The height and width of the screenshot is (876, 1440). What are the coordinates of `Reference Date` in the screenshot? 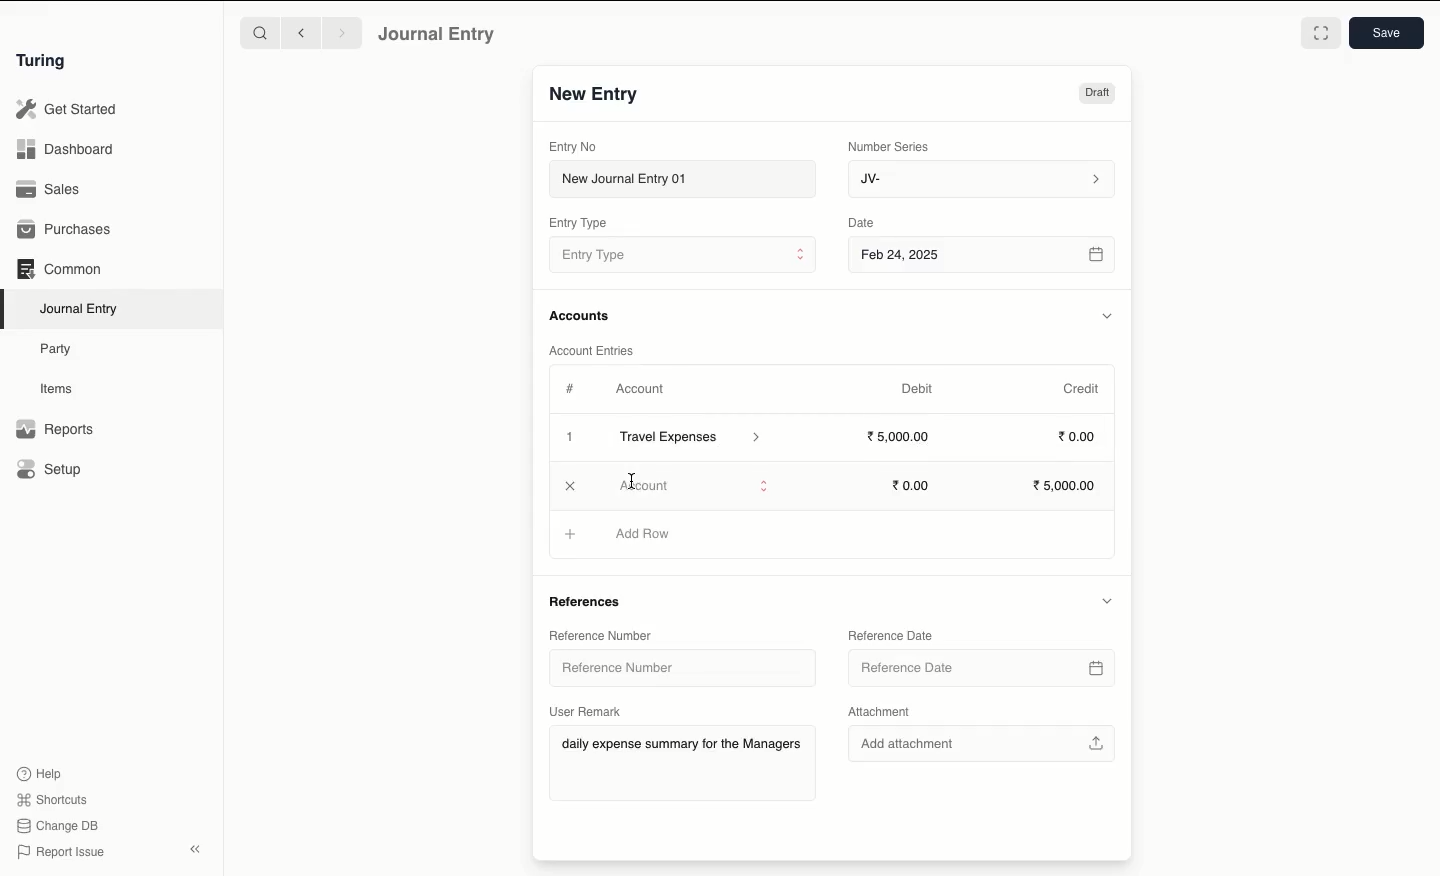 It's located at (982, 670).